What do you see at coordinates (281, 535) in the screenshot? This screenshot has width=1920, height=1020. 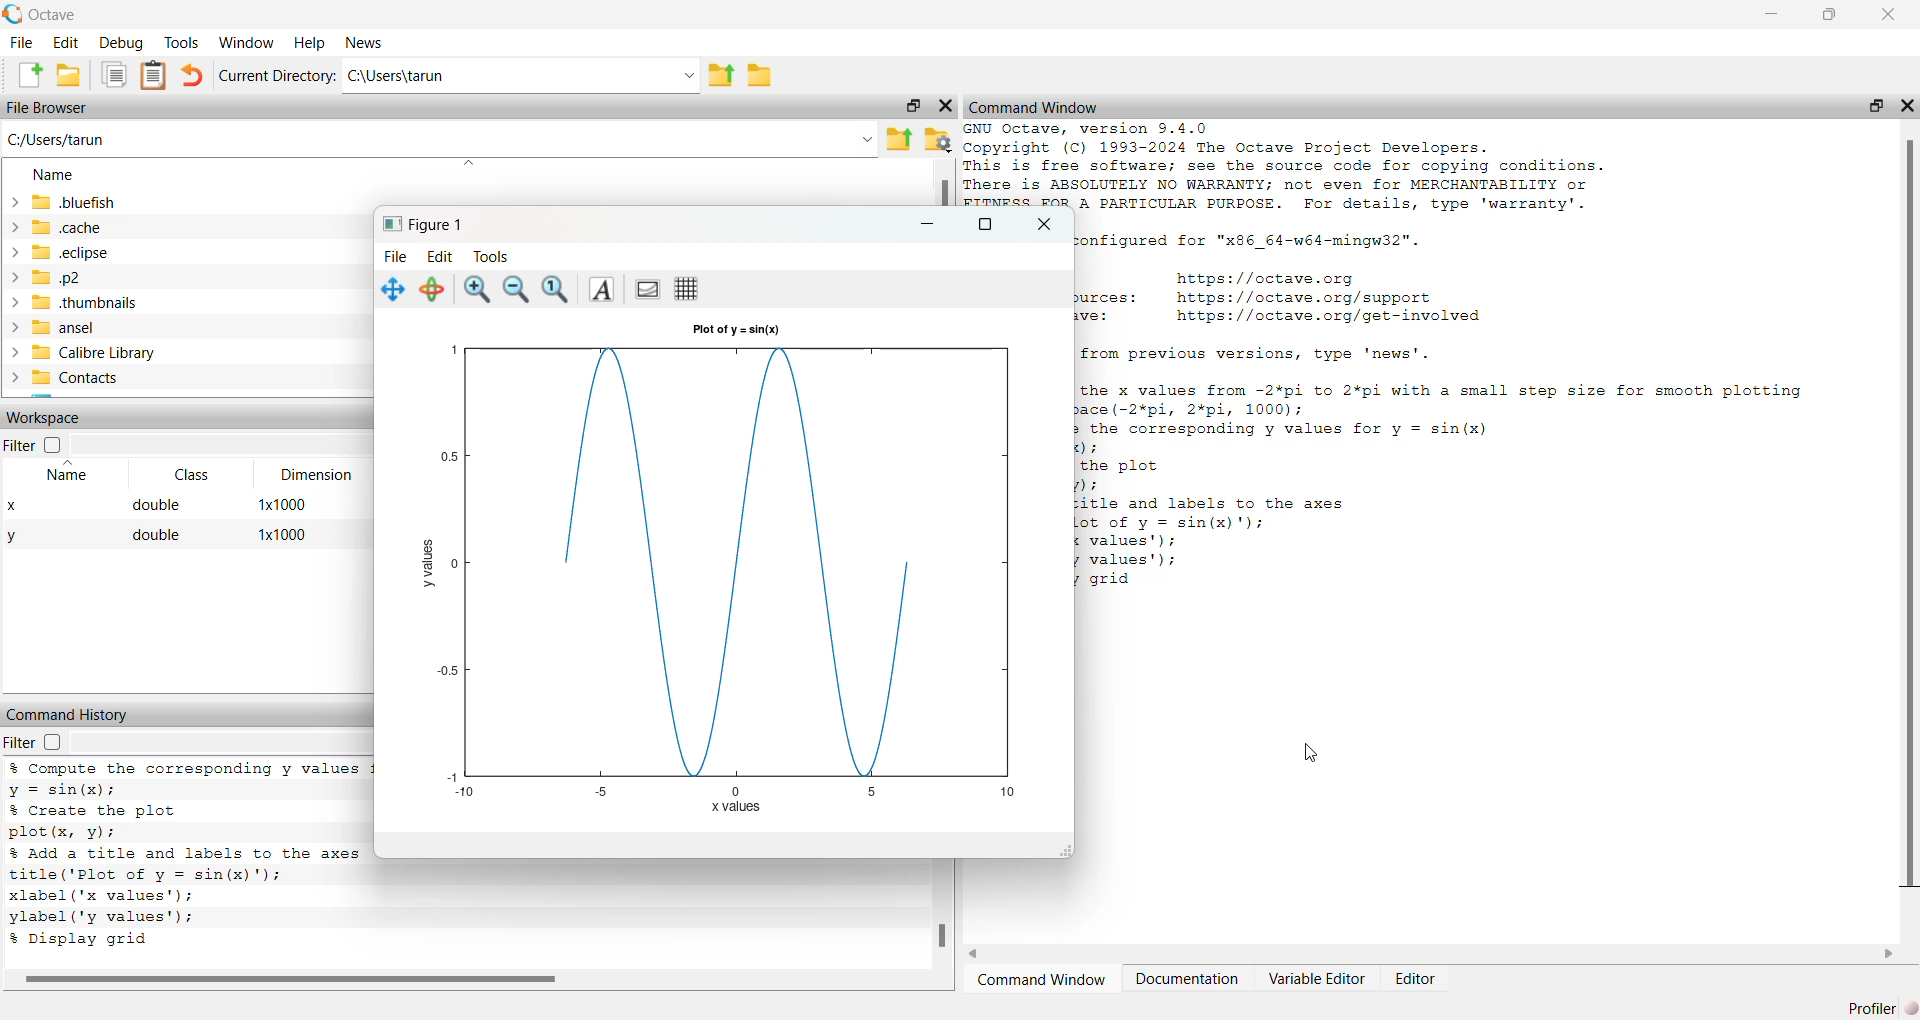 I see `1*1000` at bounding box center [281, 535].